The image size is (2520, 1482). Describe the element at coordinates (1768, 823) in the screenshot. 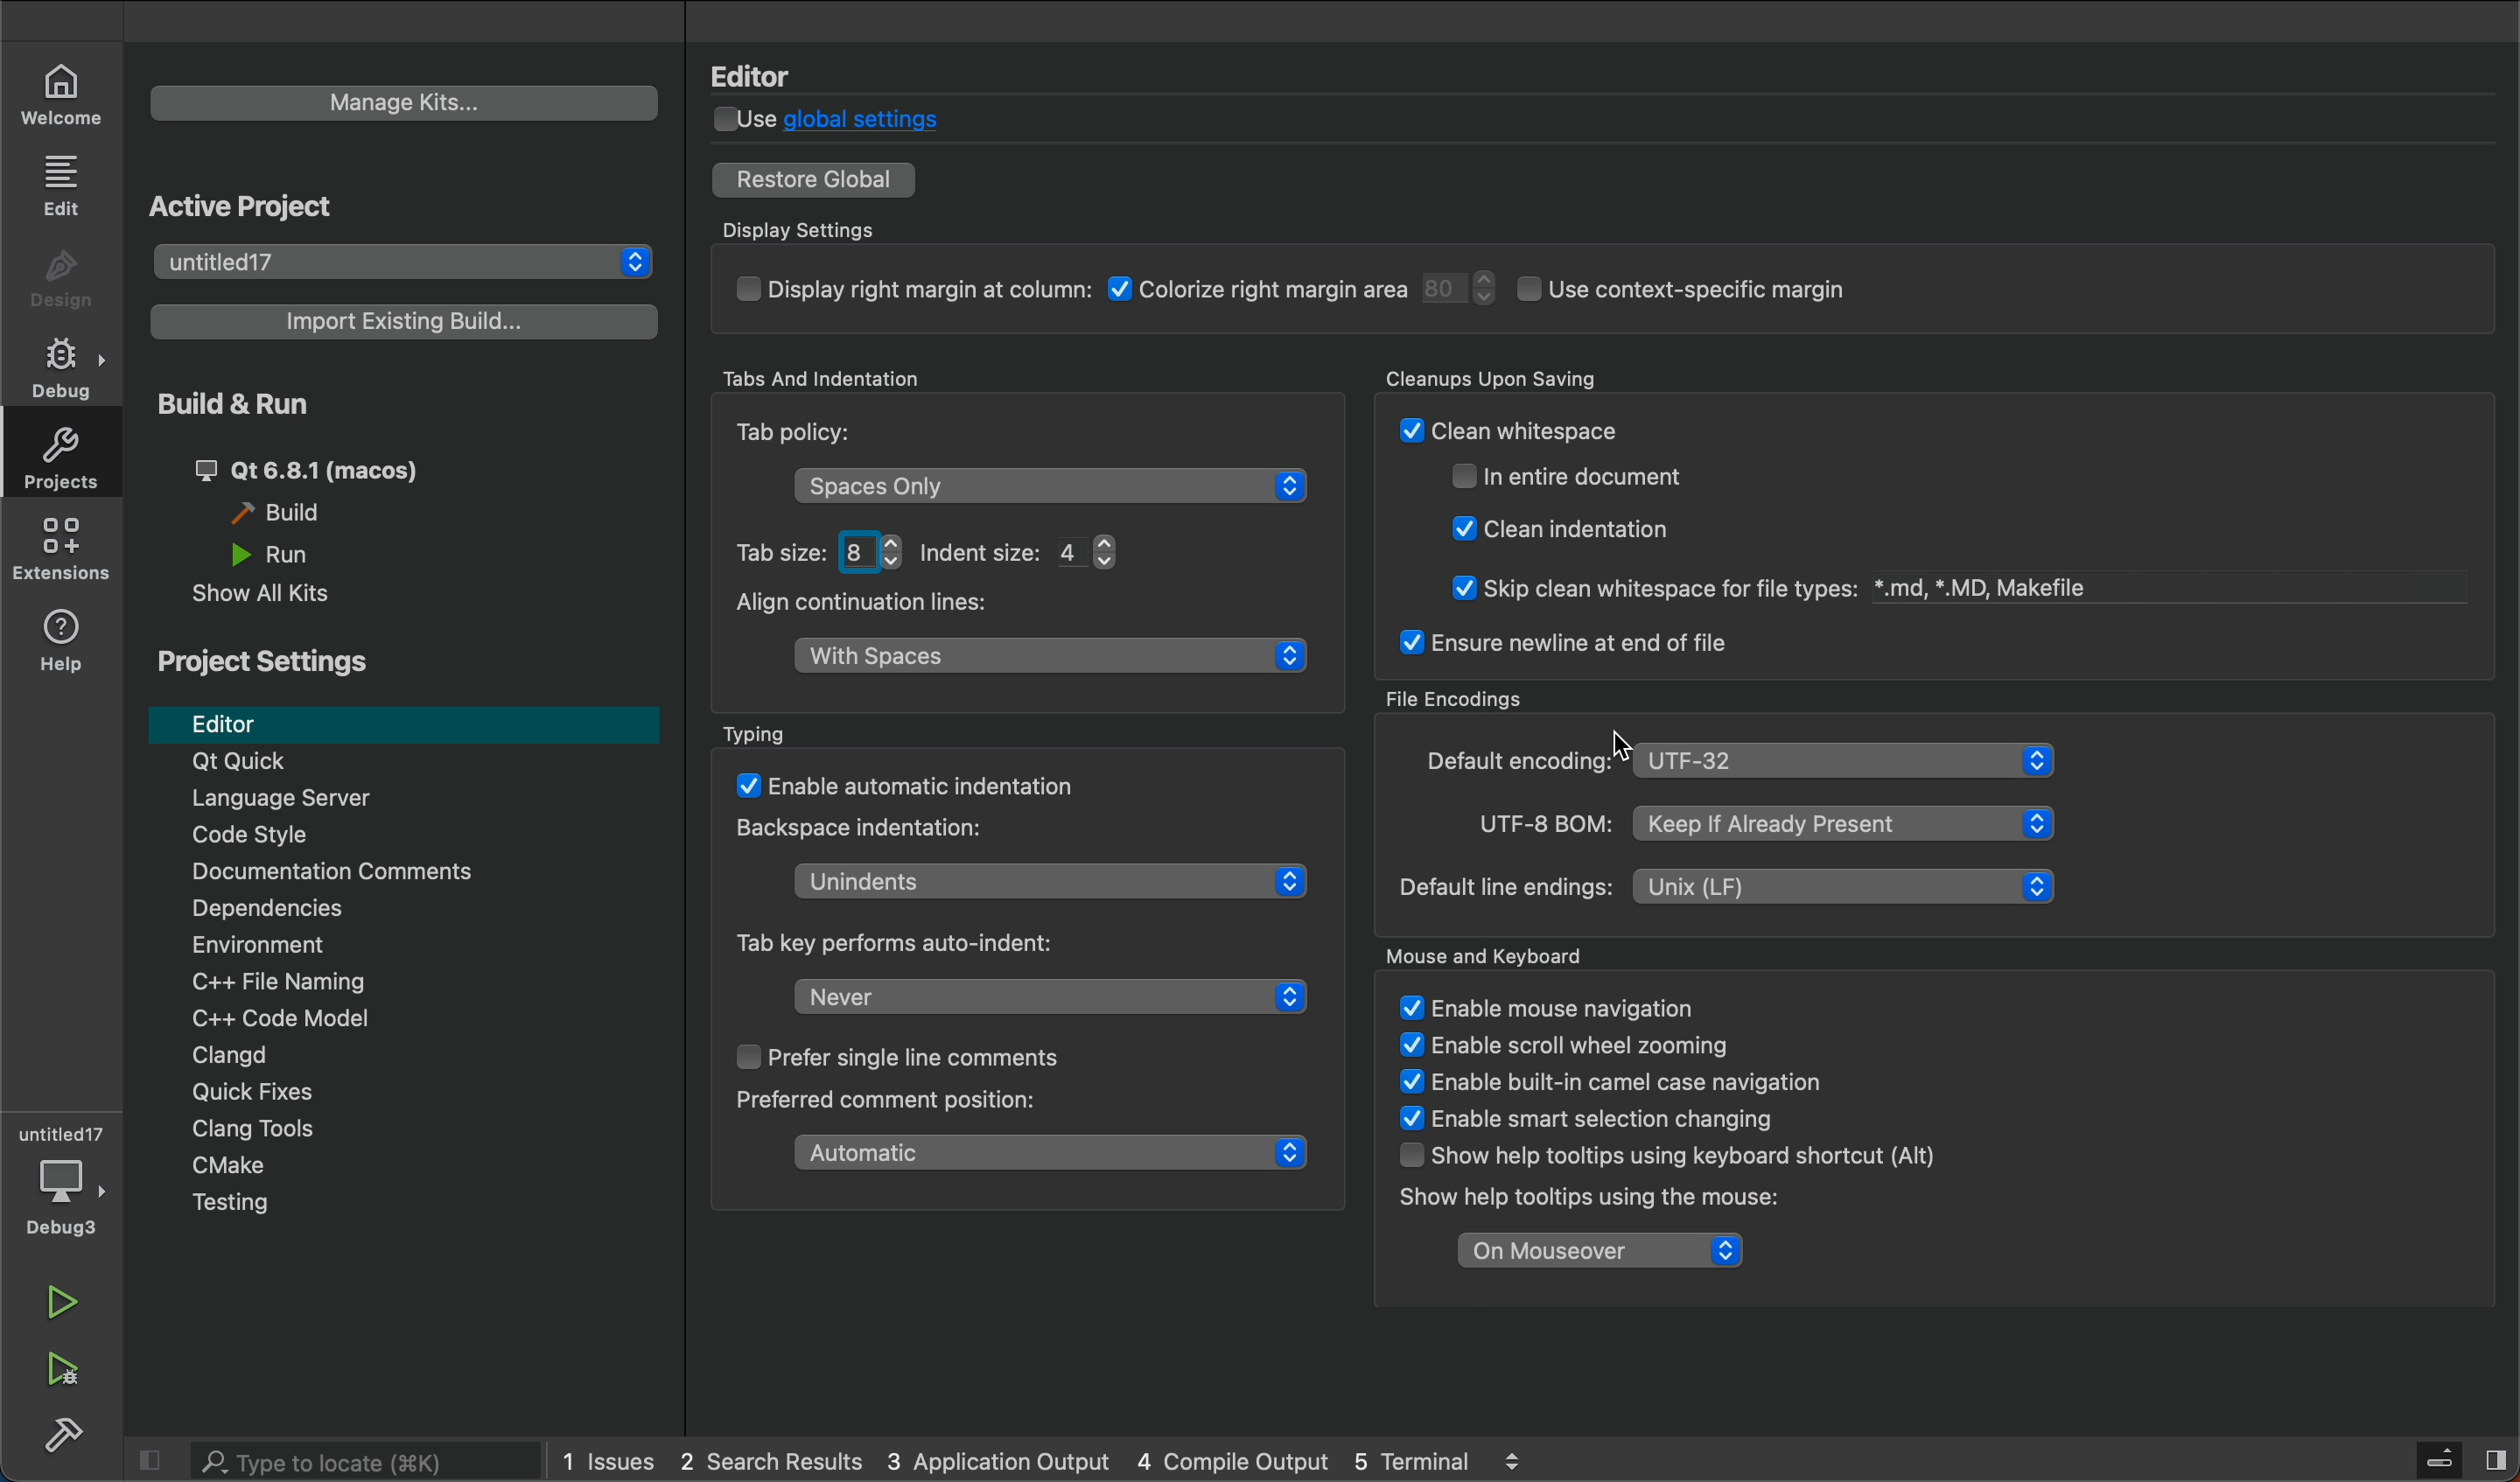

I see `UTF-8 BOM` at that location.